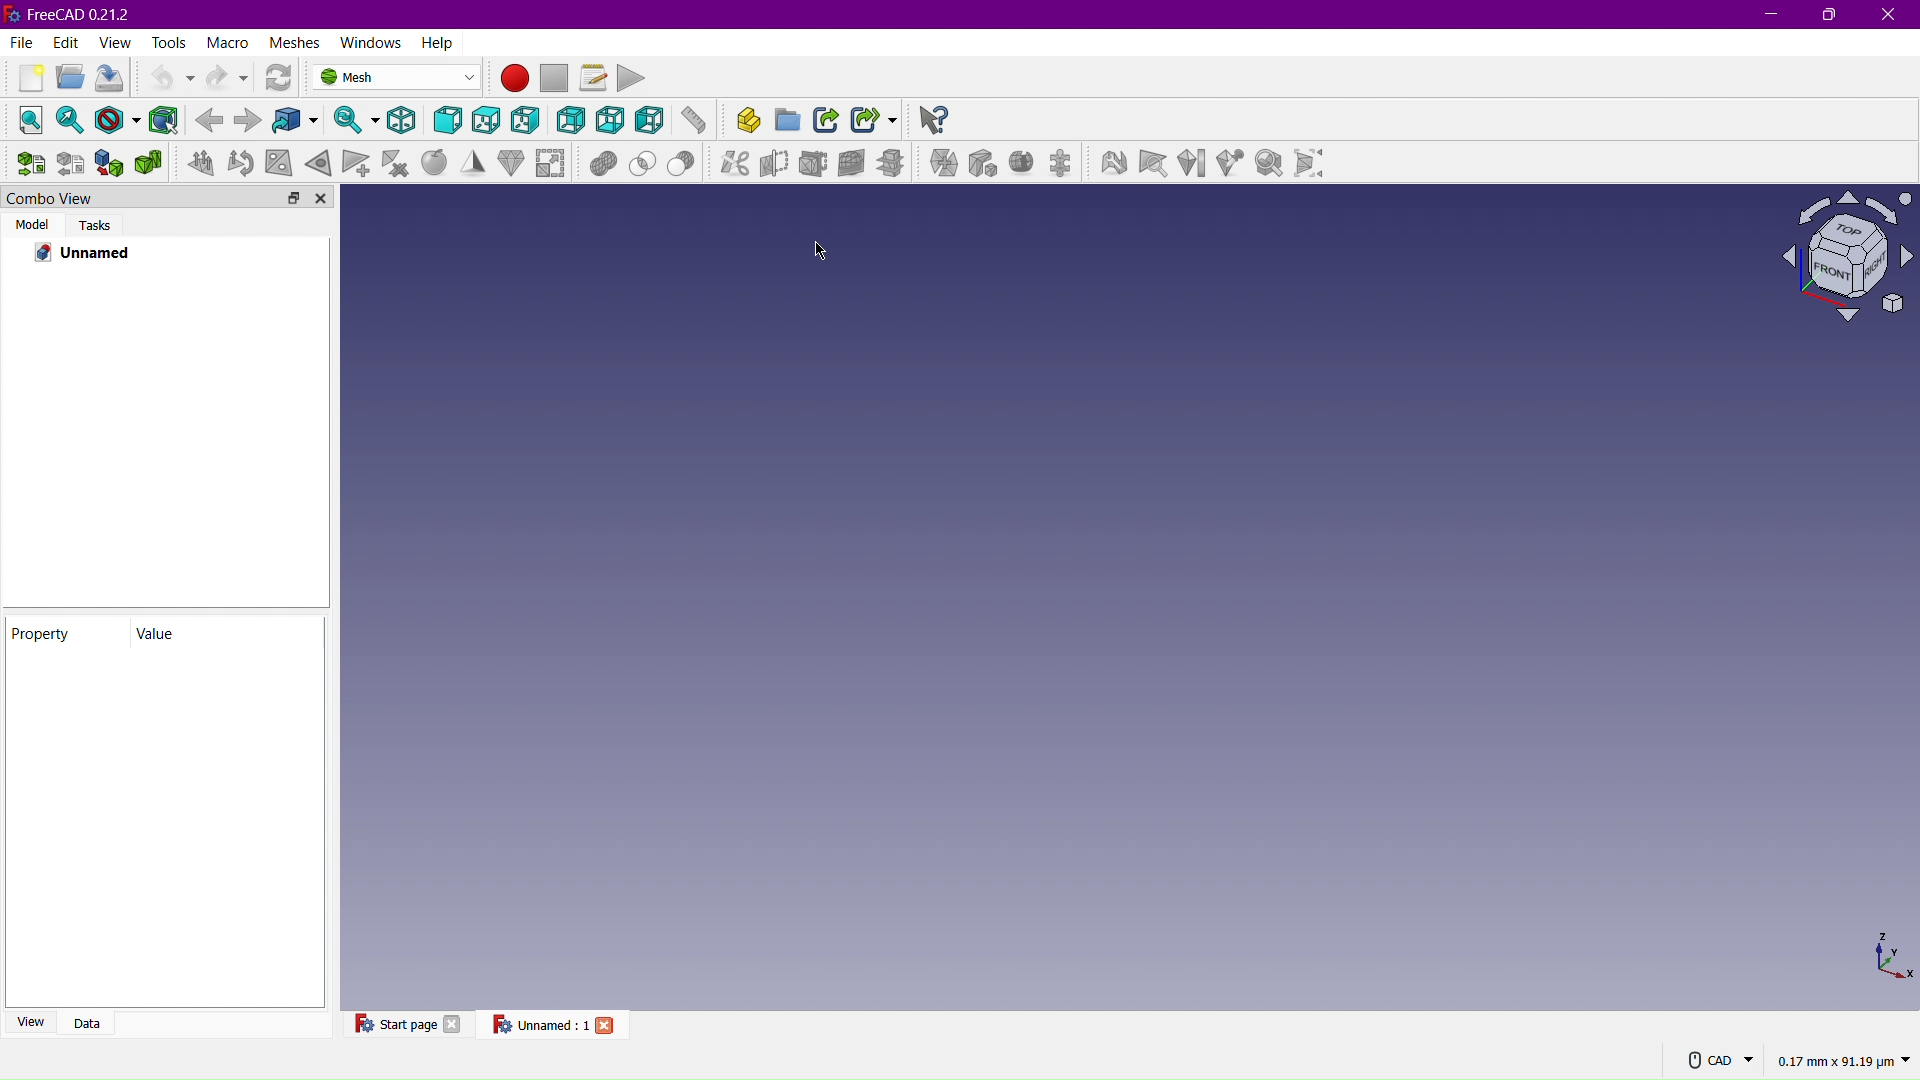 This screenshot has width=1920, height=1080. What do you see at coordinates (593, 75) in the screenshot?
I see `Macros` at bounding box center [593, 75].